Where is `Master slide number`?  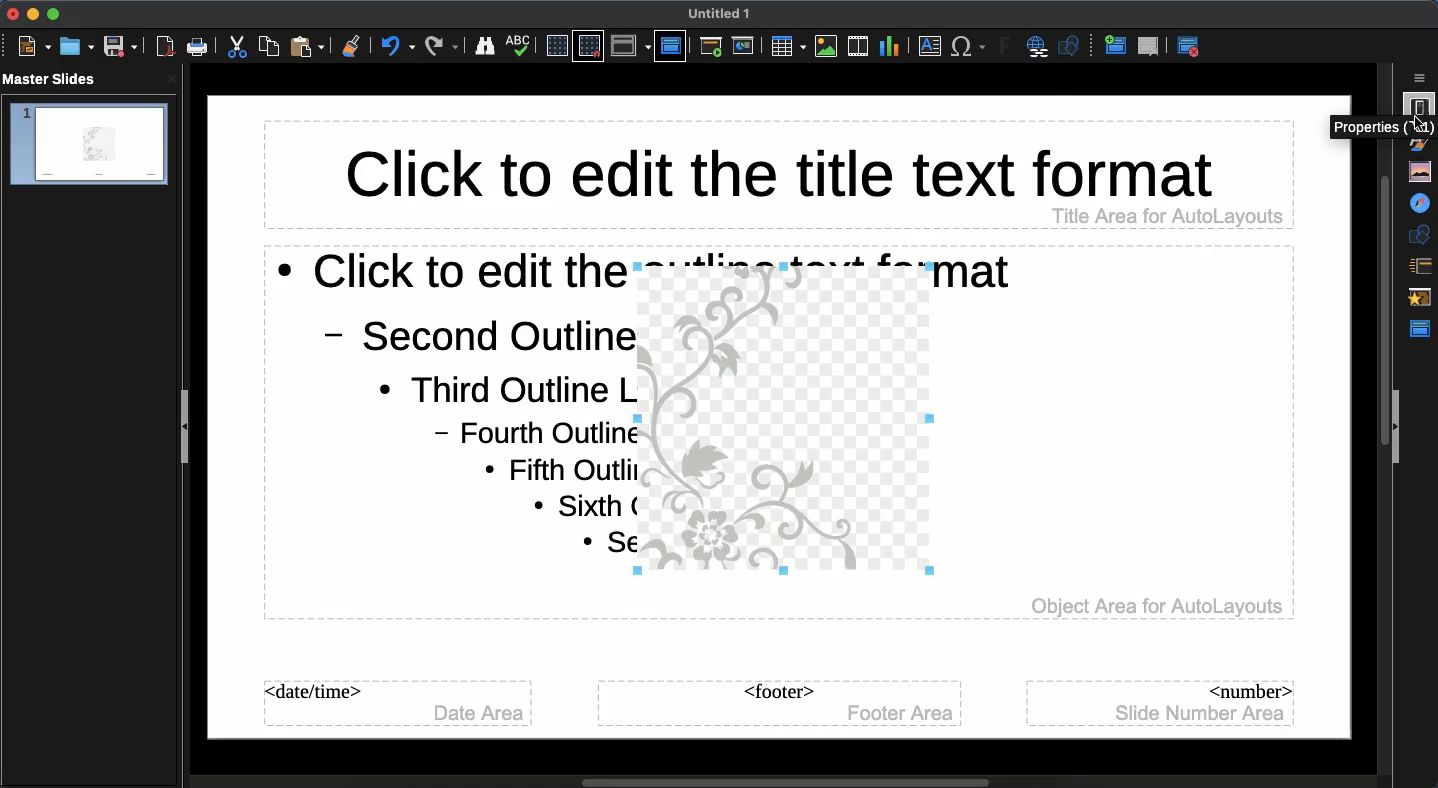 Master slide number is located at coordinates (1163, 702).